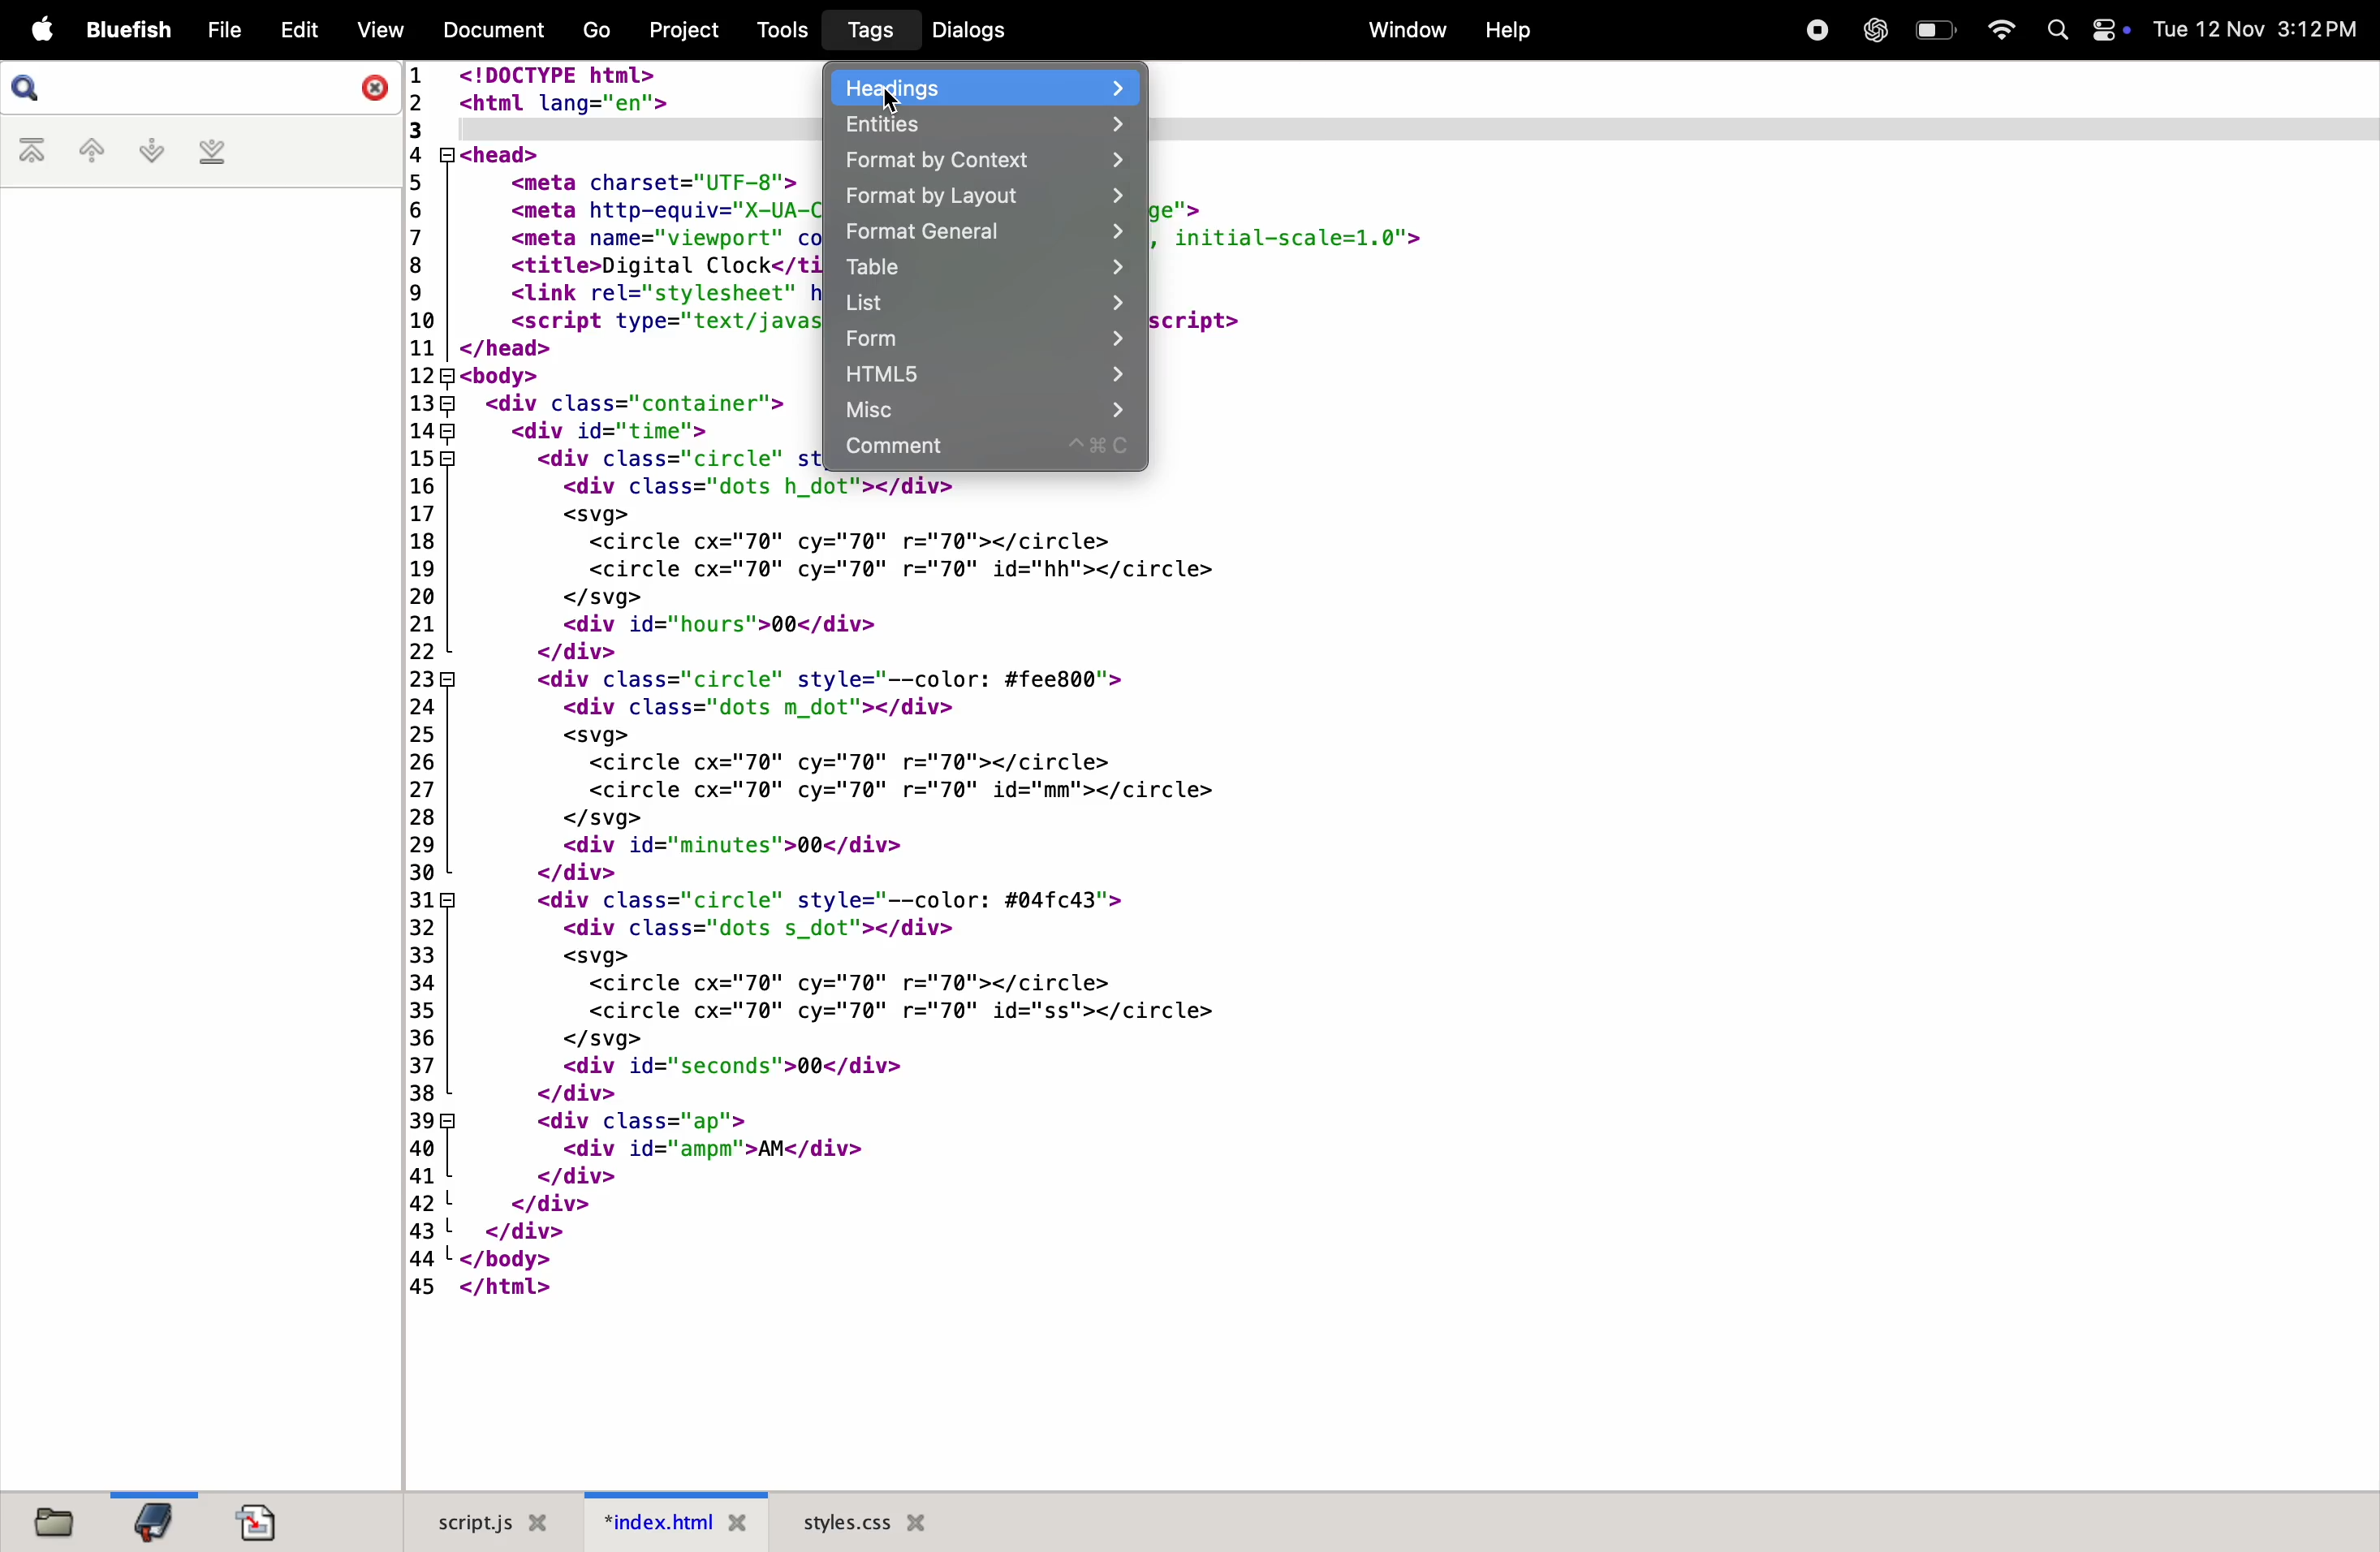 This screenshot has width=2380, height=1552. Describe the element at coordinates (1387, 982) in the screenshot. I see `code using html, css, javascript to build a digital clock. The code contains <head> that has a <title> <link> and <script type>. <Body> contains different <id> and <class>` at that location.